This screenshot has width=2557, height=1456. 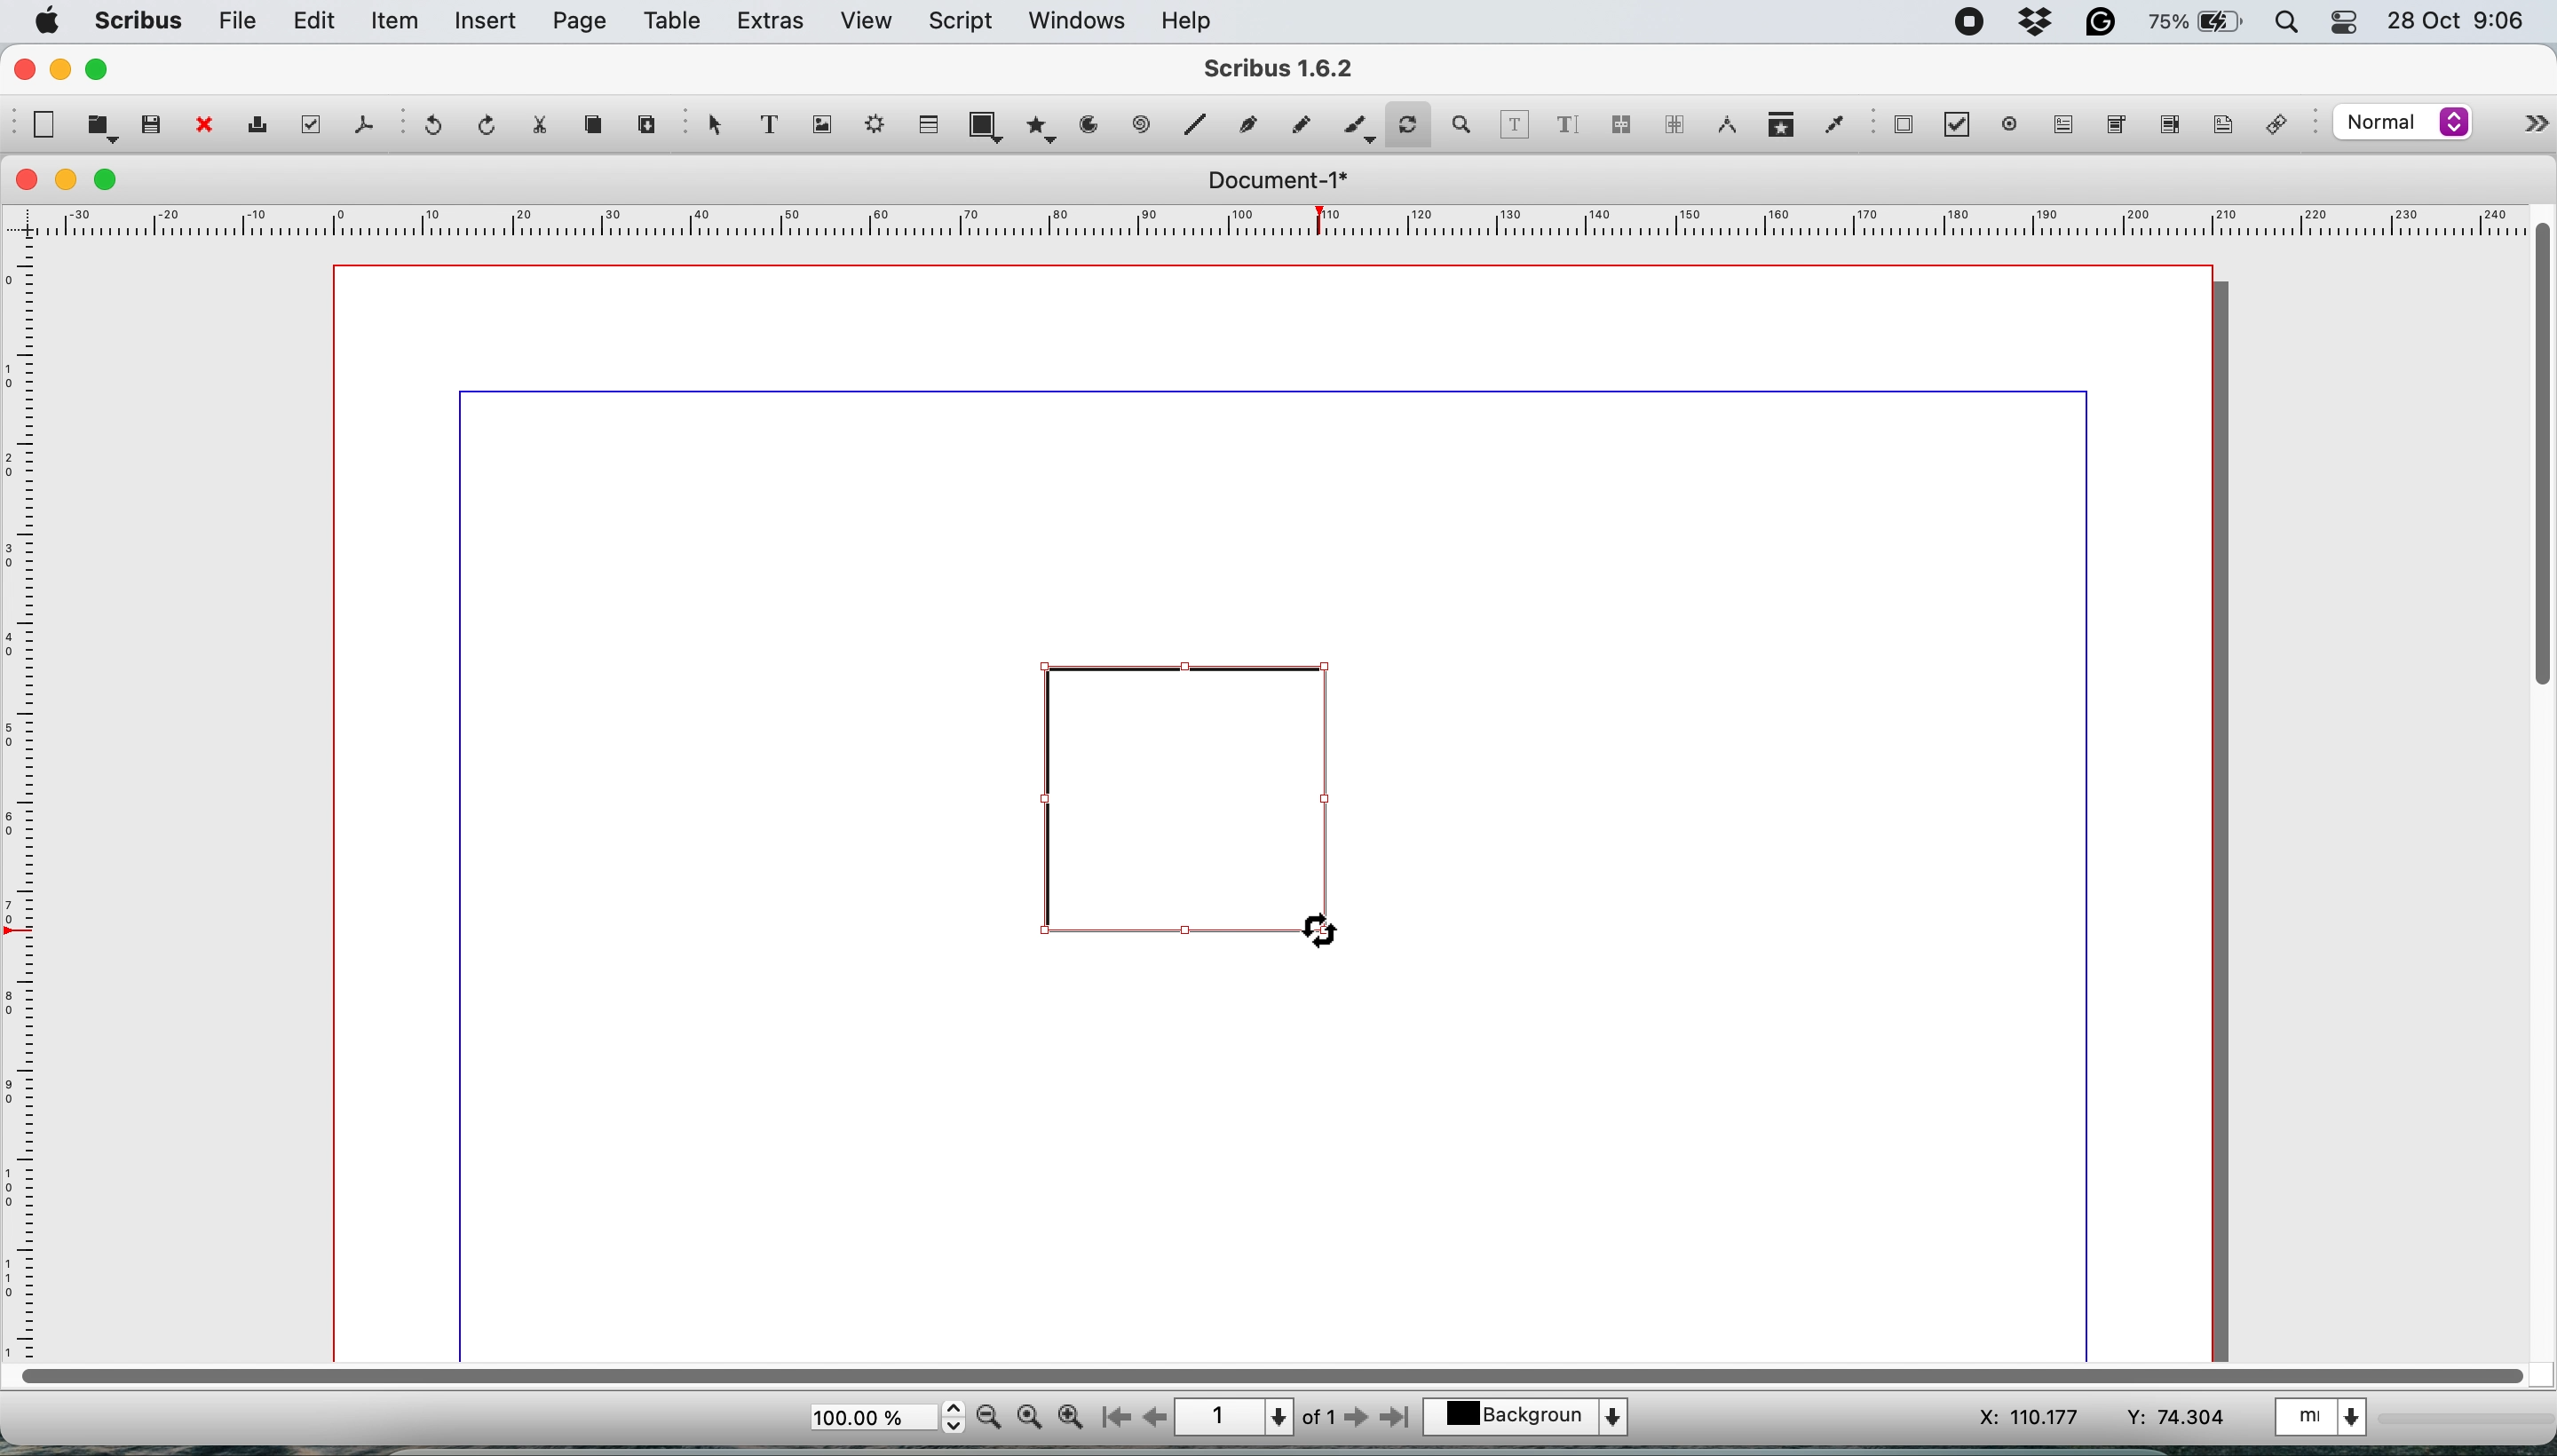 I want to click on system logo, so click(x=49, y=20).